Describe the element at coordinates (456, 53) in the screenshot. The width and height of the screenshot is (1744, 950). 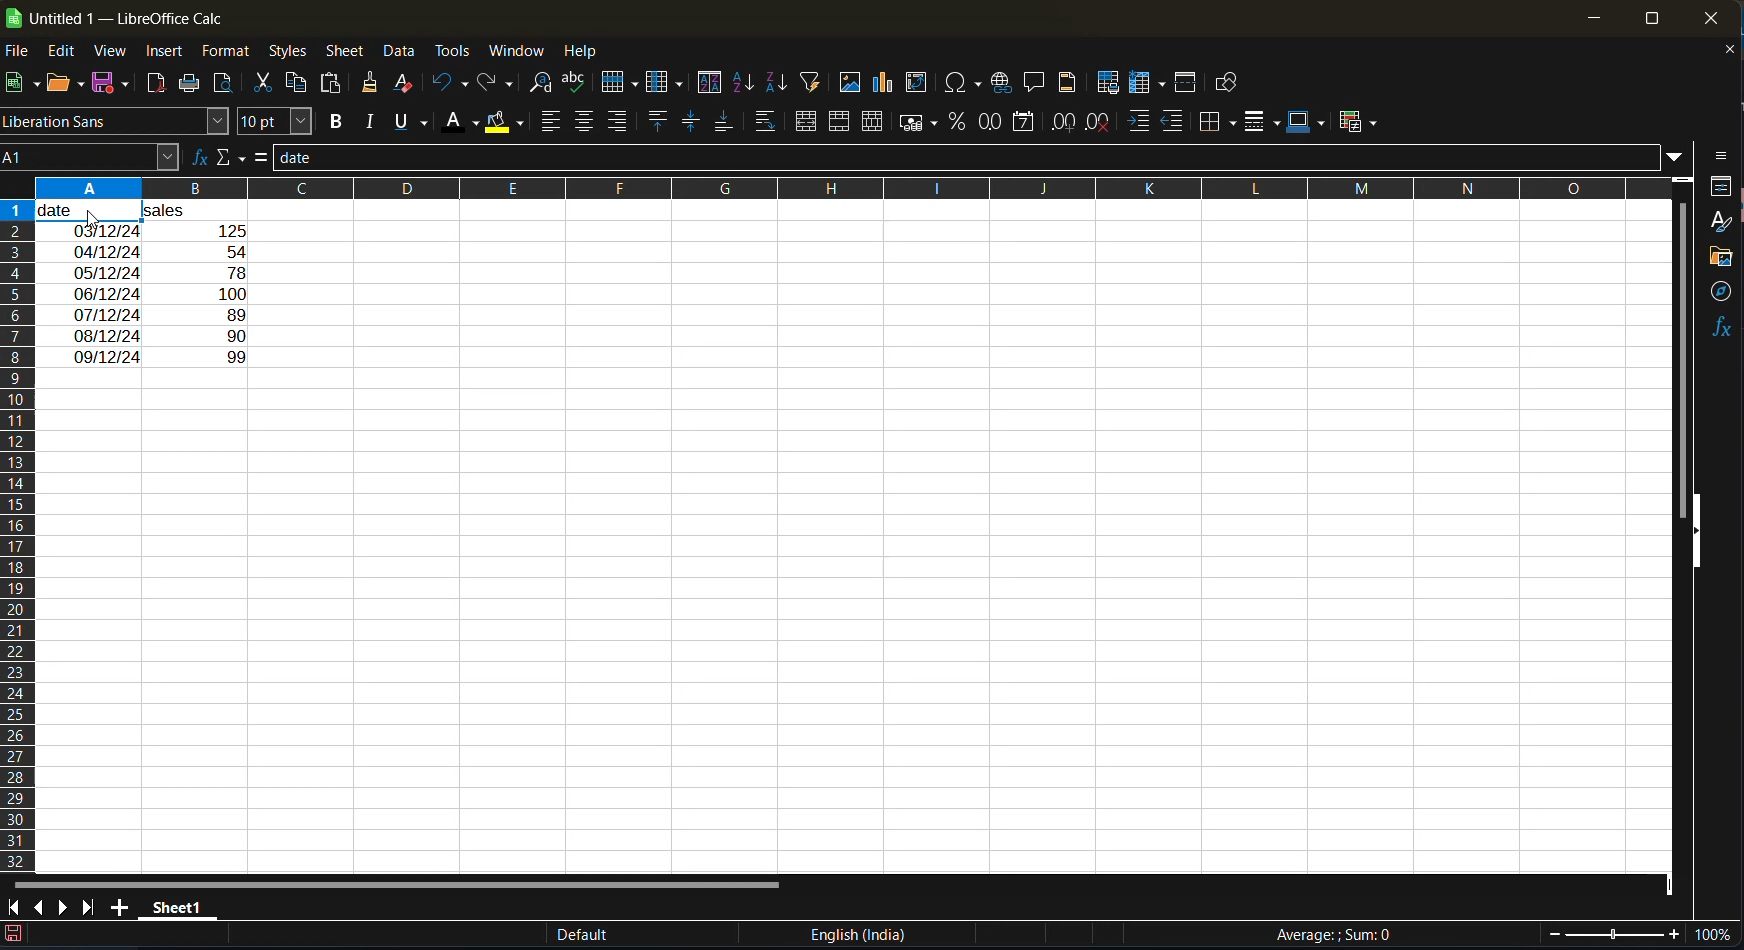
I see `tools` at that location.